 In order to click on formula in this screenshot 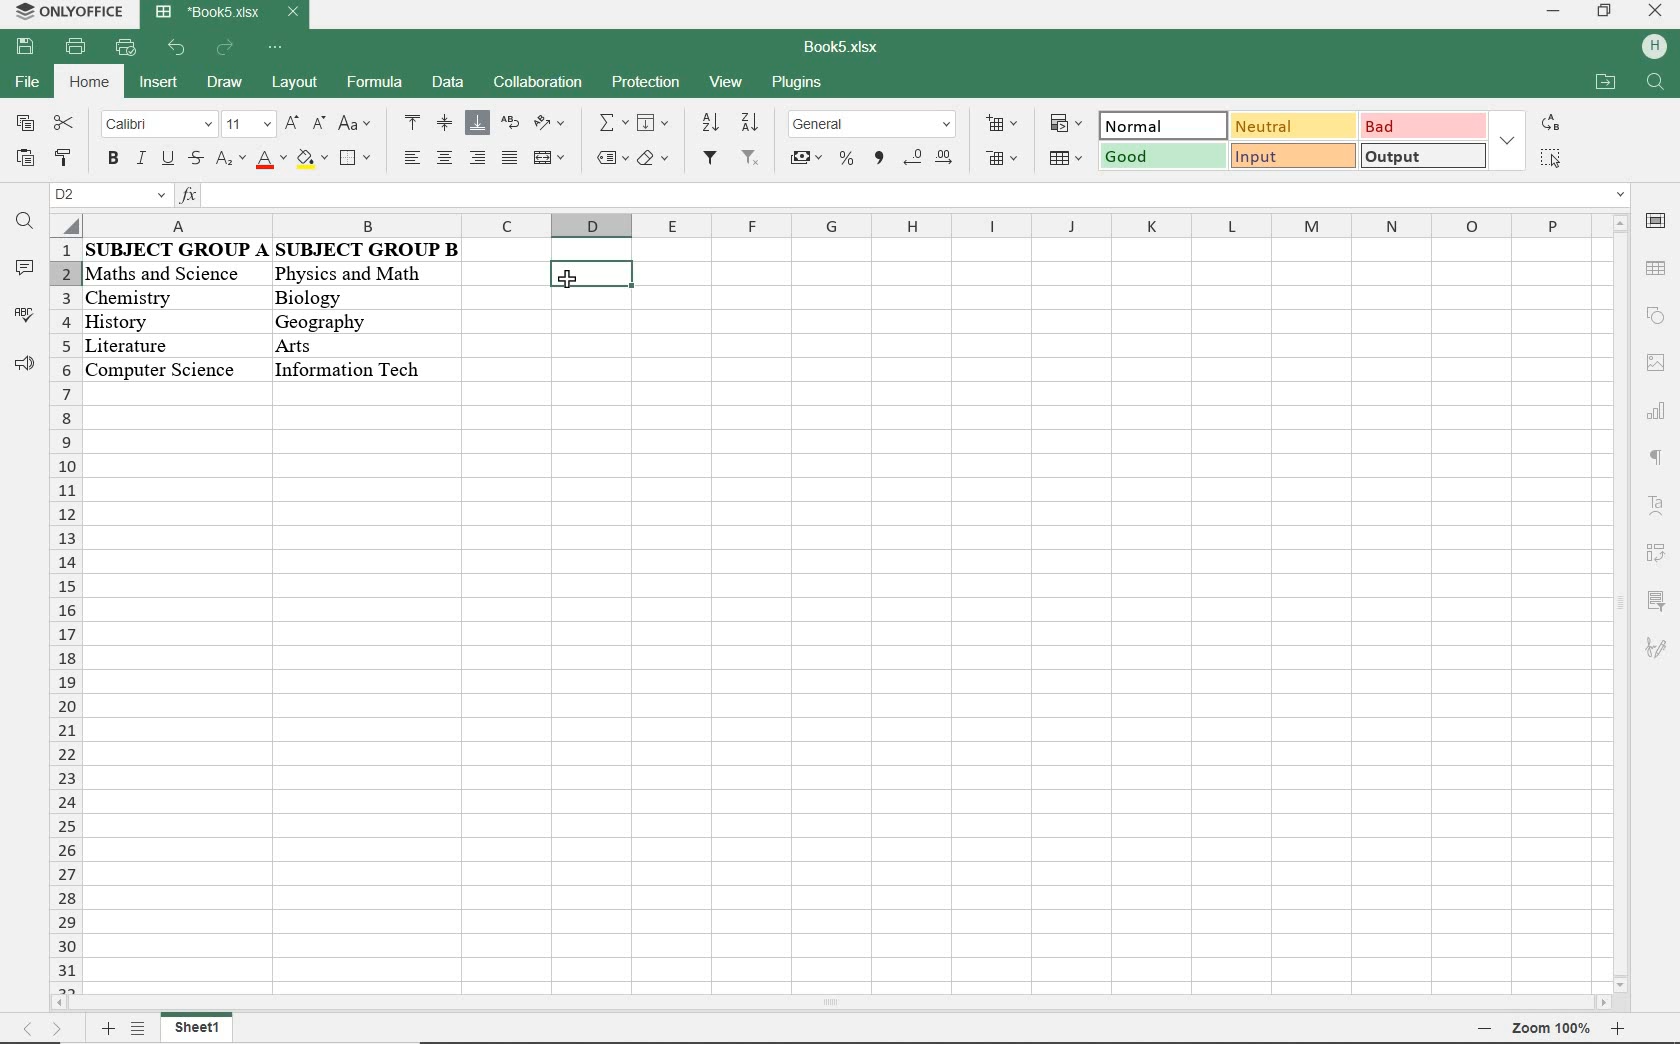, I will do `click(372, 81)`.